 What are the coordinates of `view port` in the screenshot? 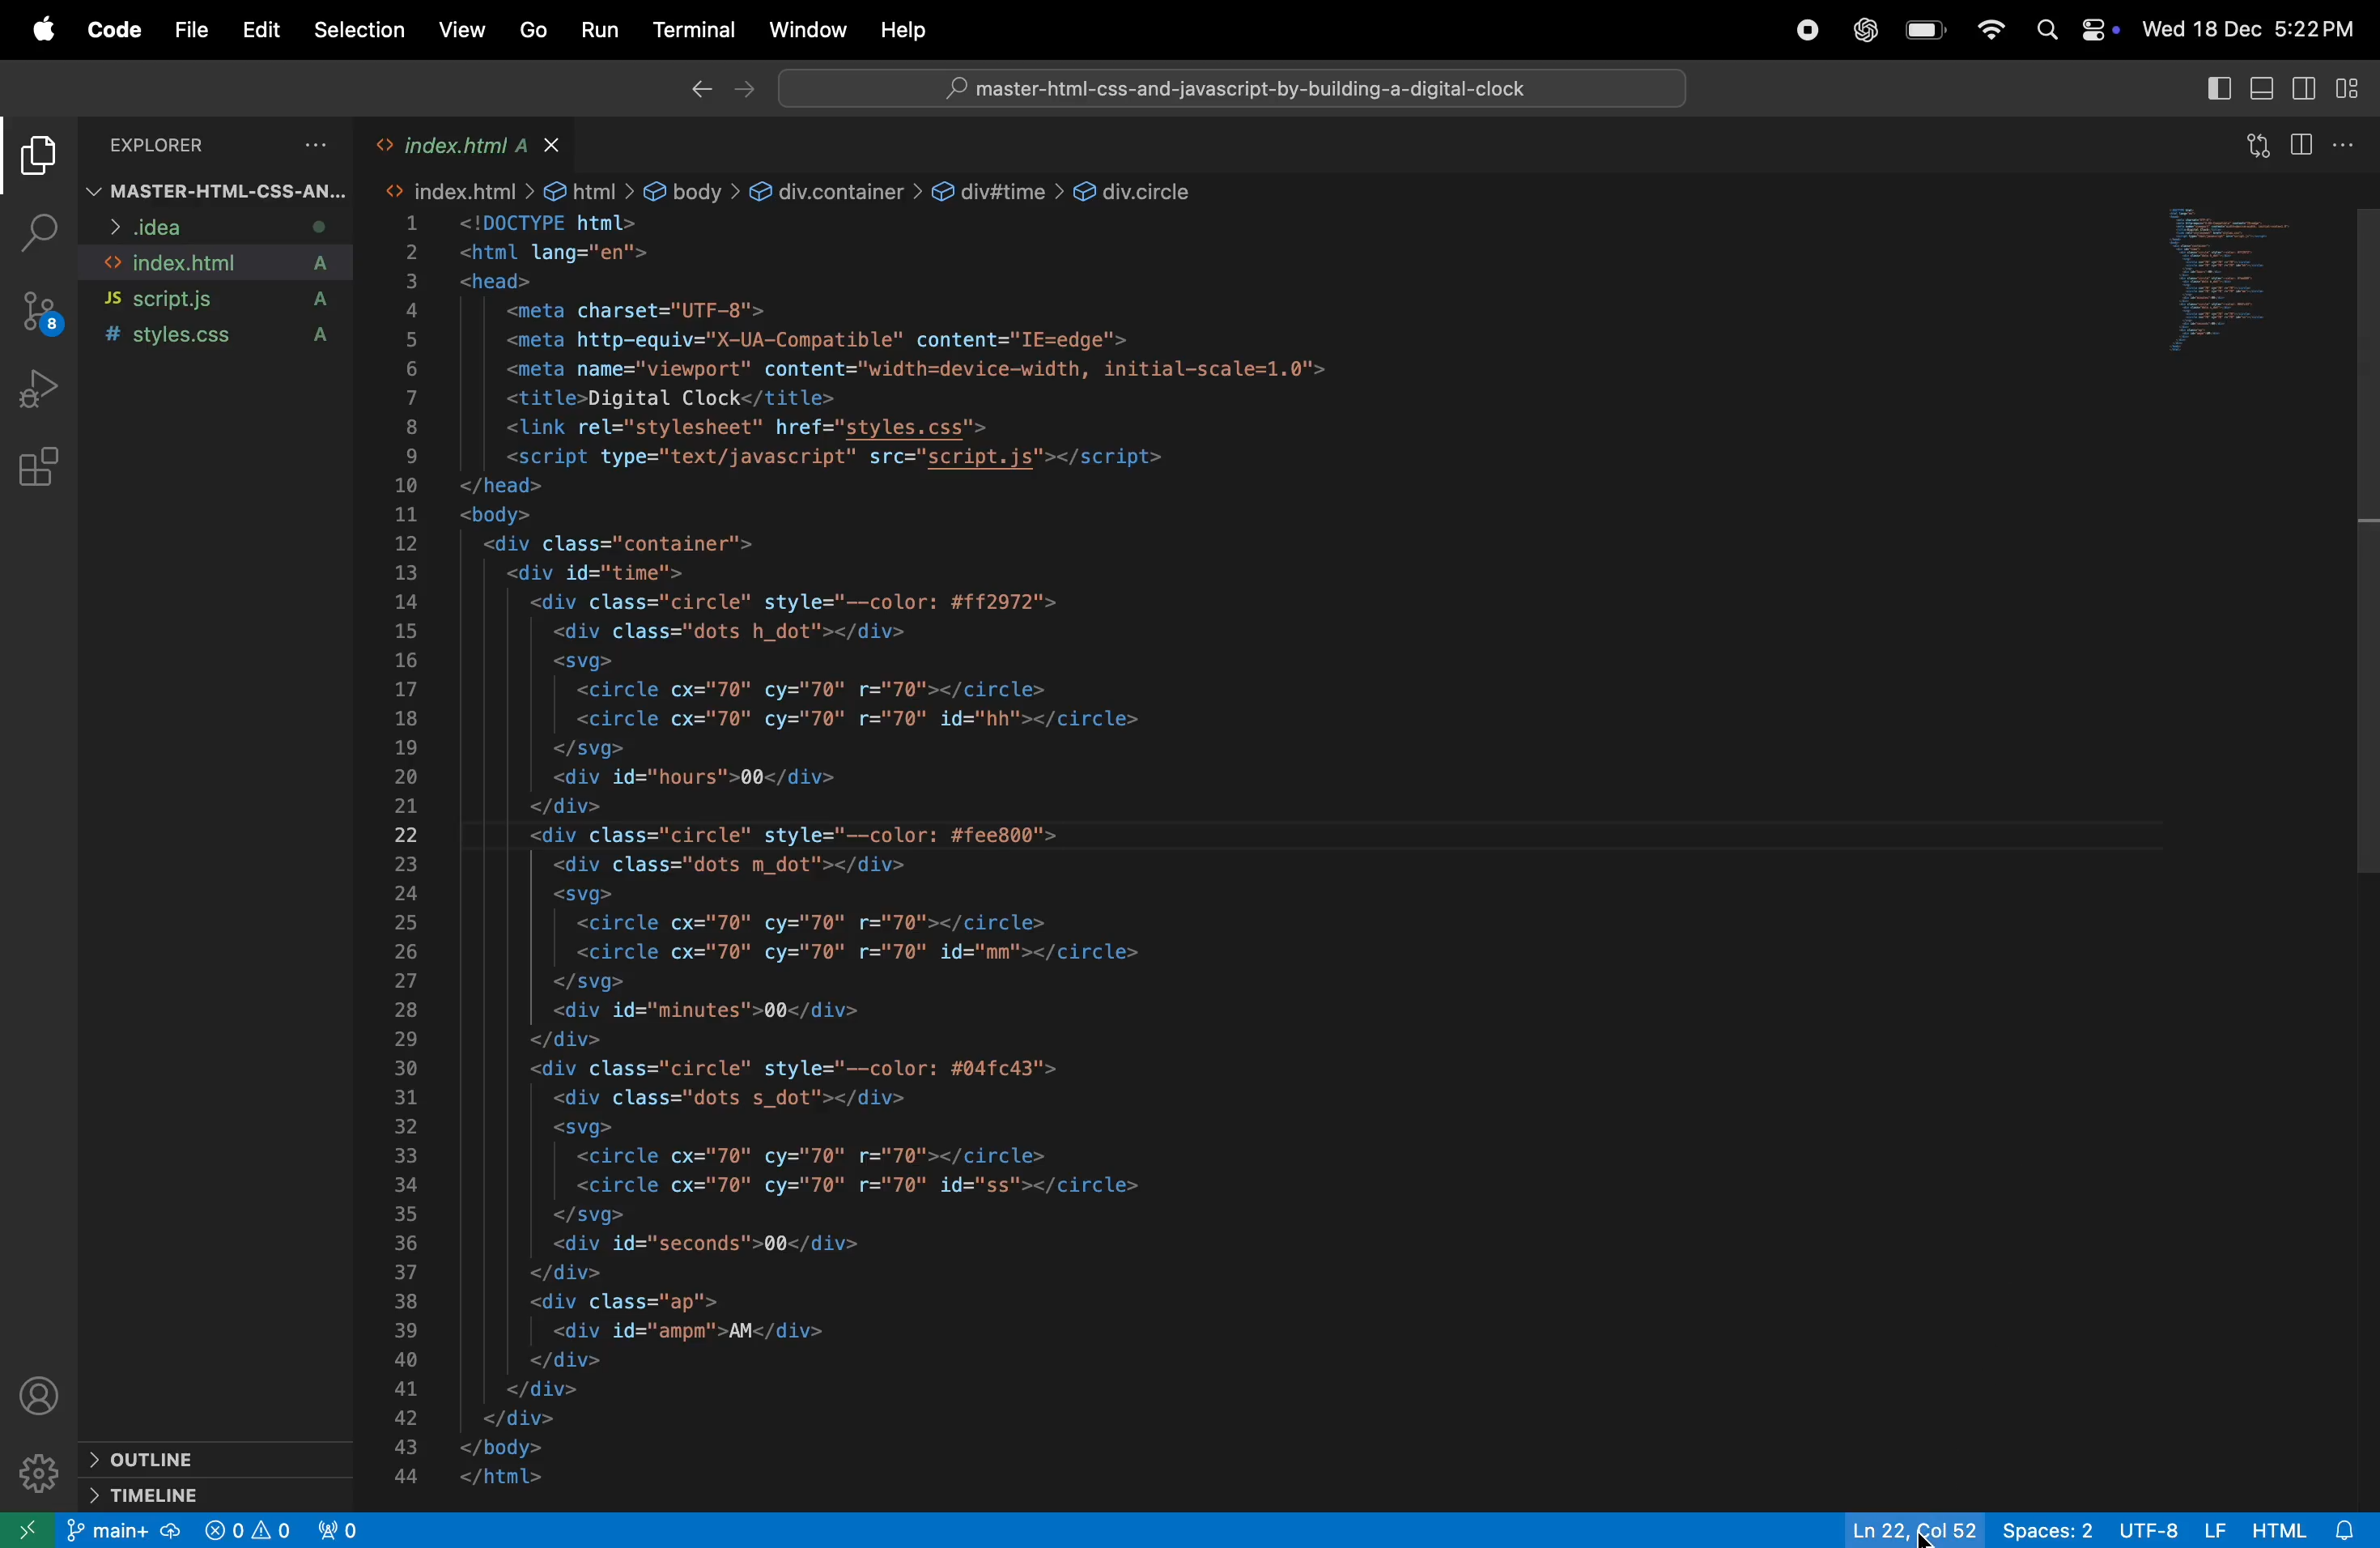 It's located at (341, 1529).